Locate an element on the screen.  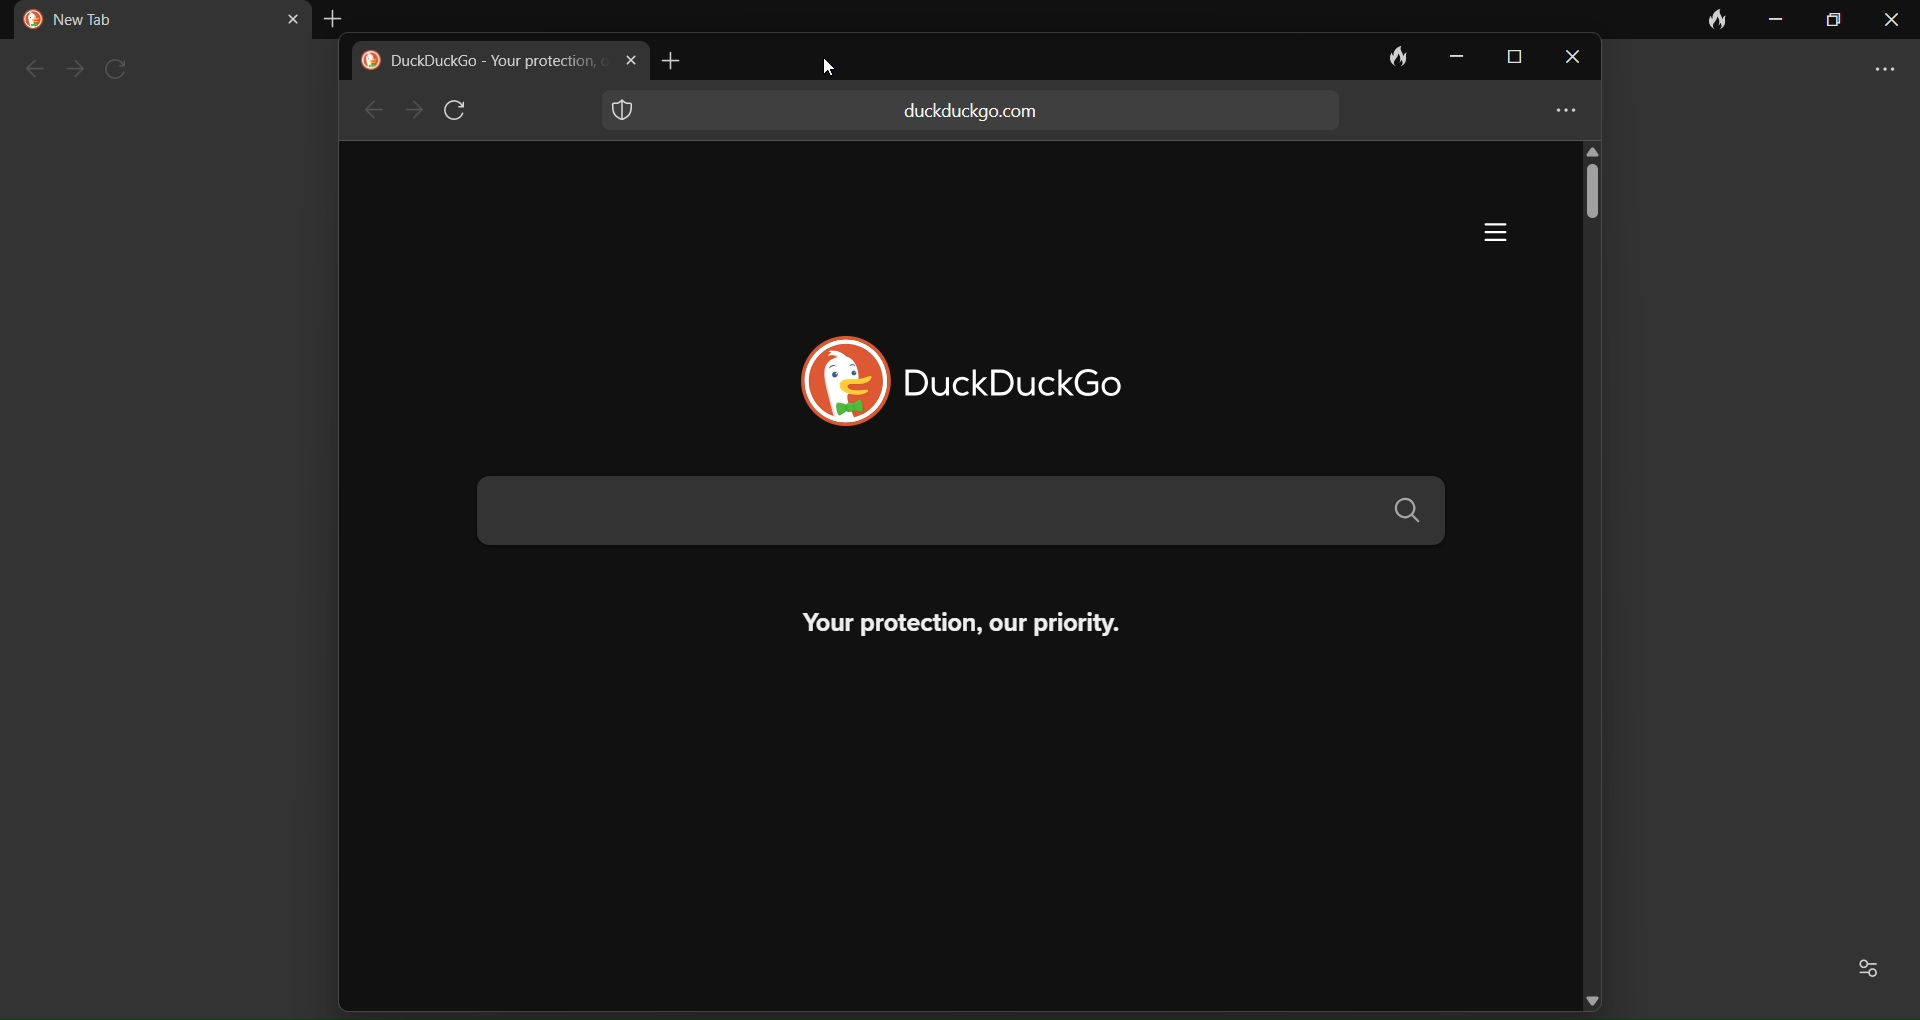
minimize is located at coordinates (1777, 22).